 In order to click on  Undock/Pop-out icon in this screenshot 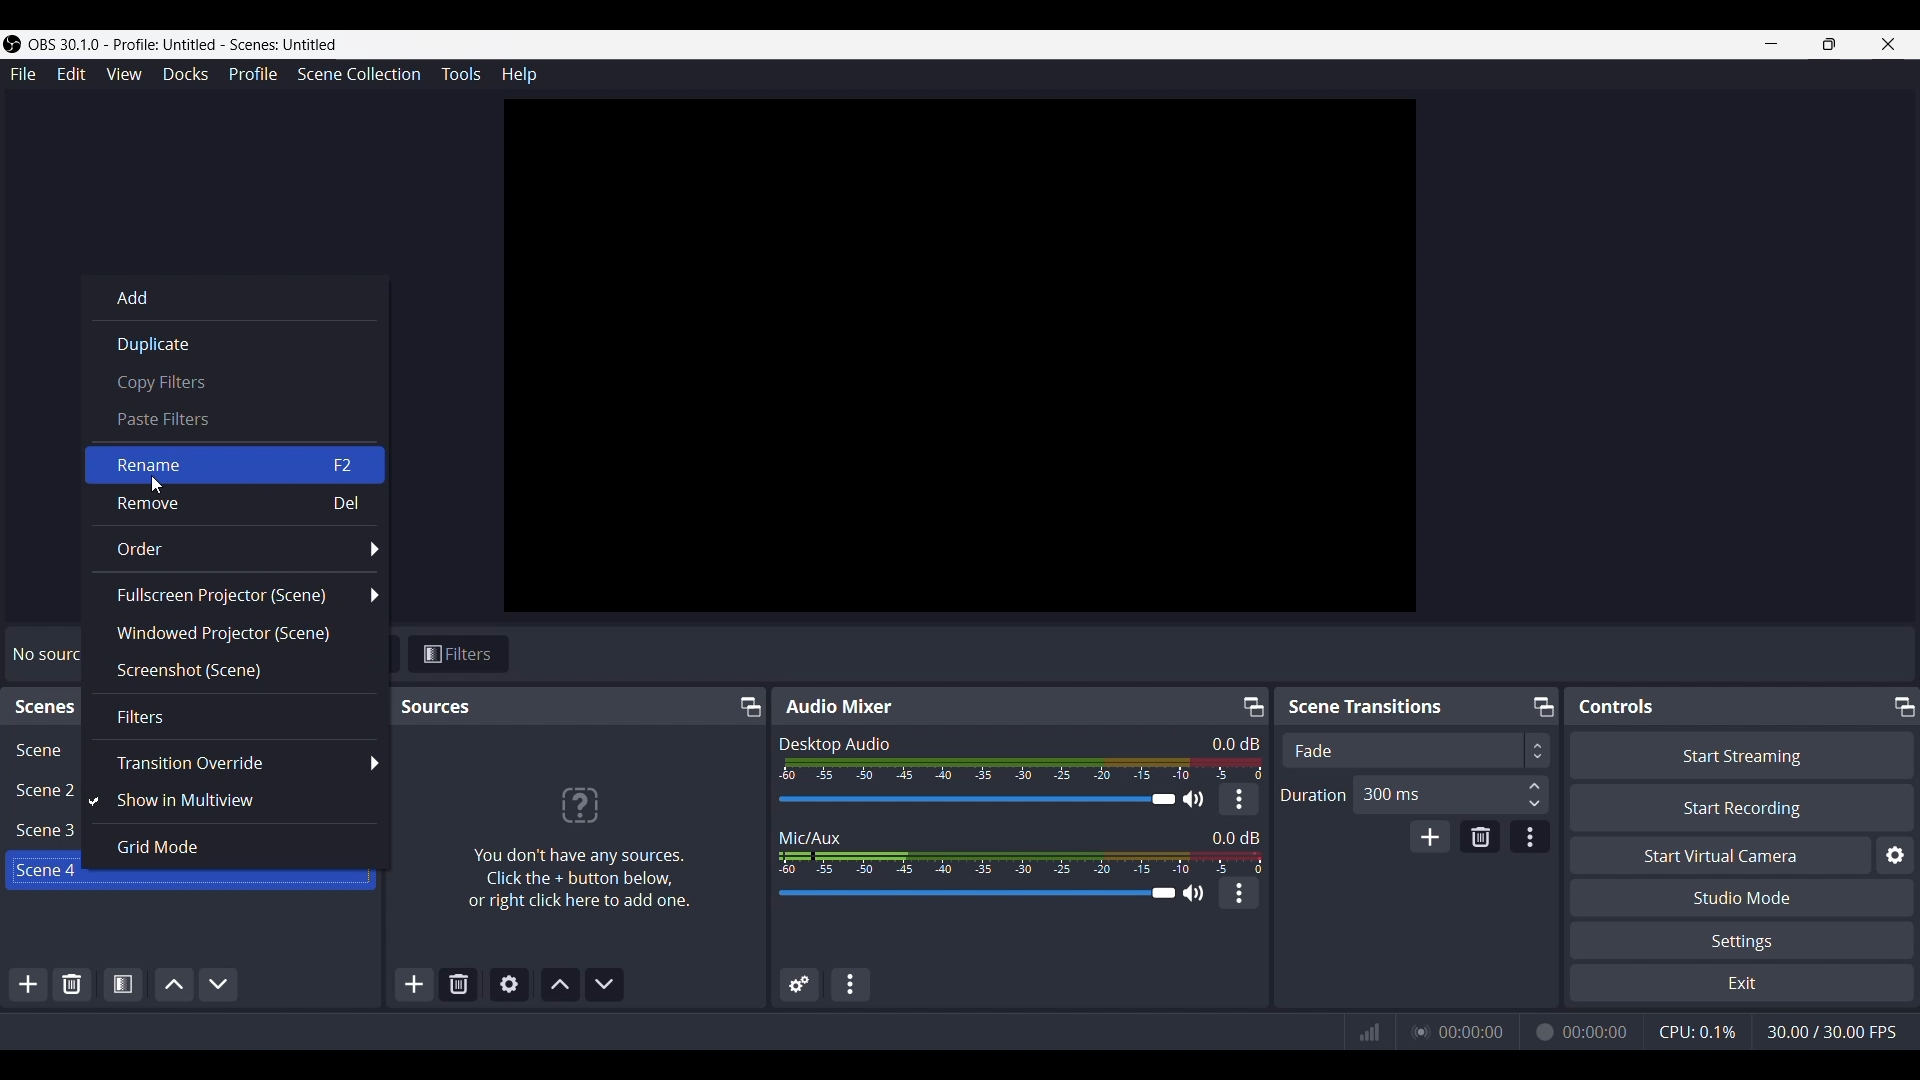, I will do `click(747, 707)`.